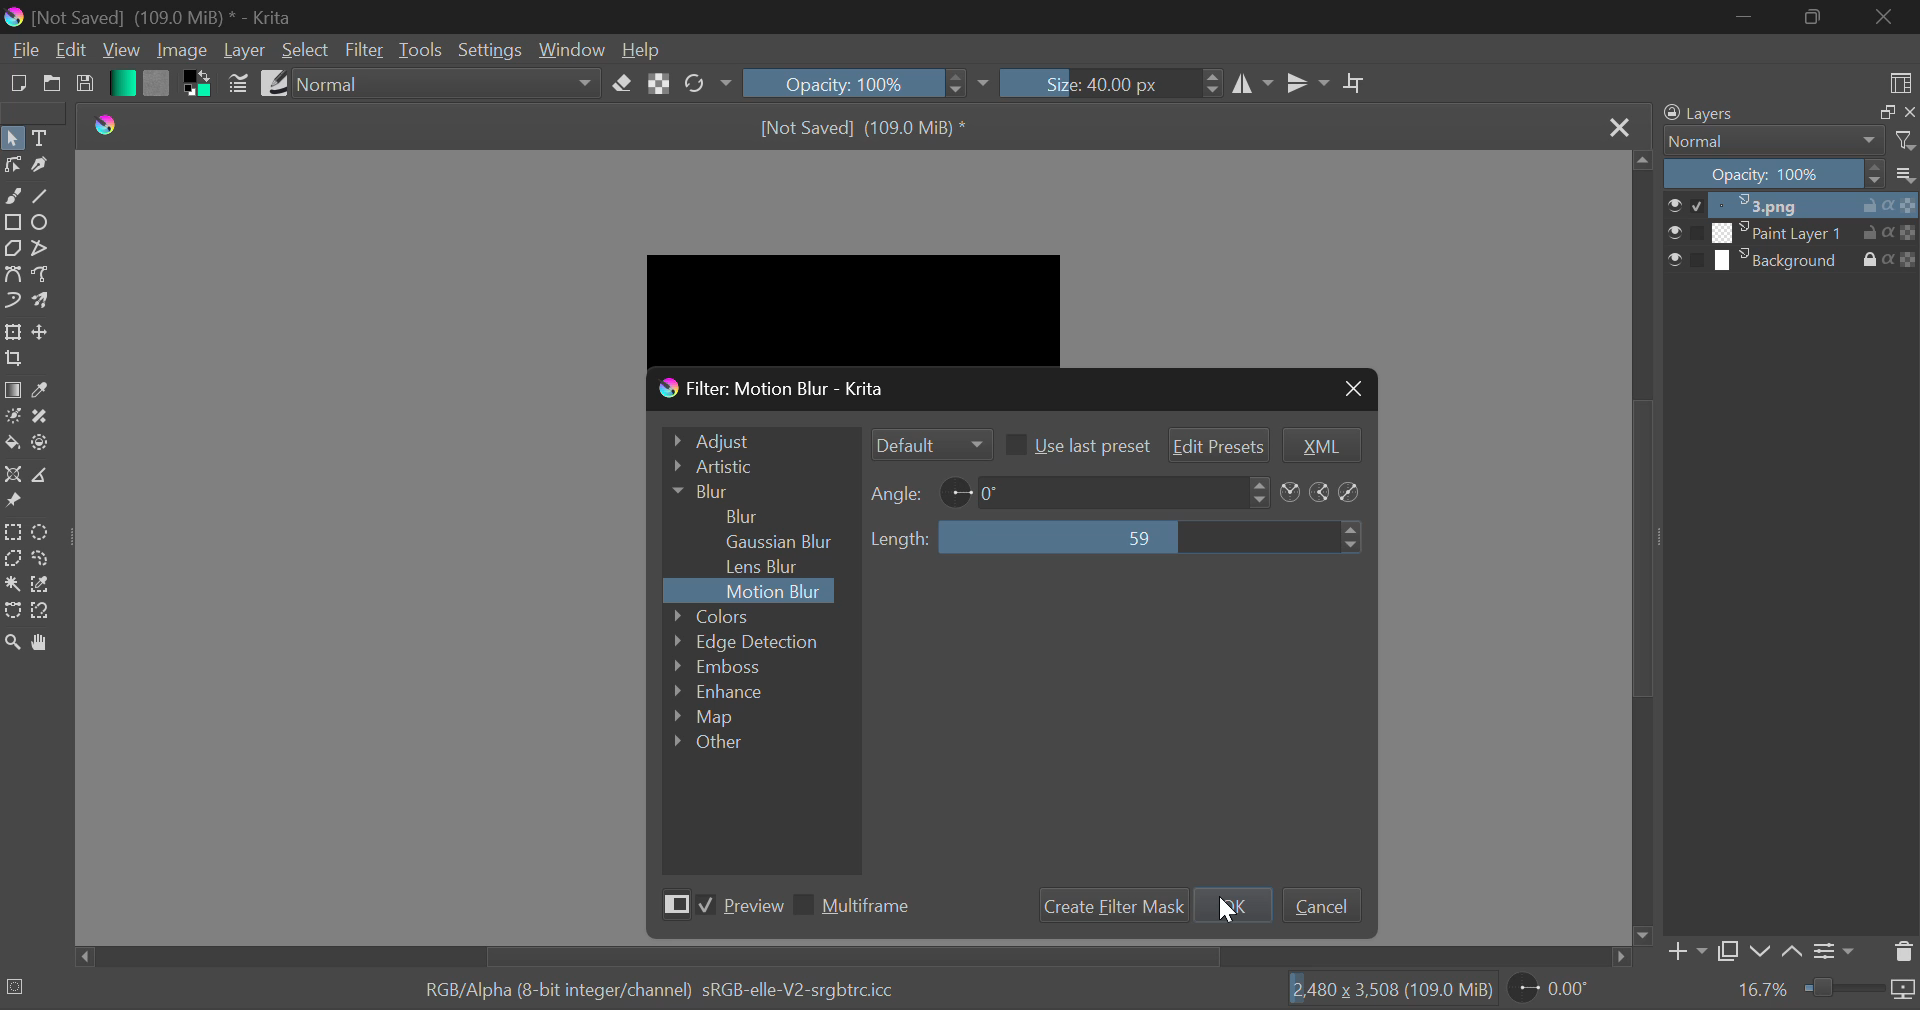  Describe the element at coordinates (85, 88) in the screenshot. I see `Save` at that location.